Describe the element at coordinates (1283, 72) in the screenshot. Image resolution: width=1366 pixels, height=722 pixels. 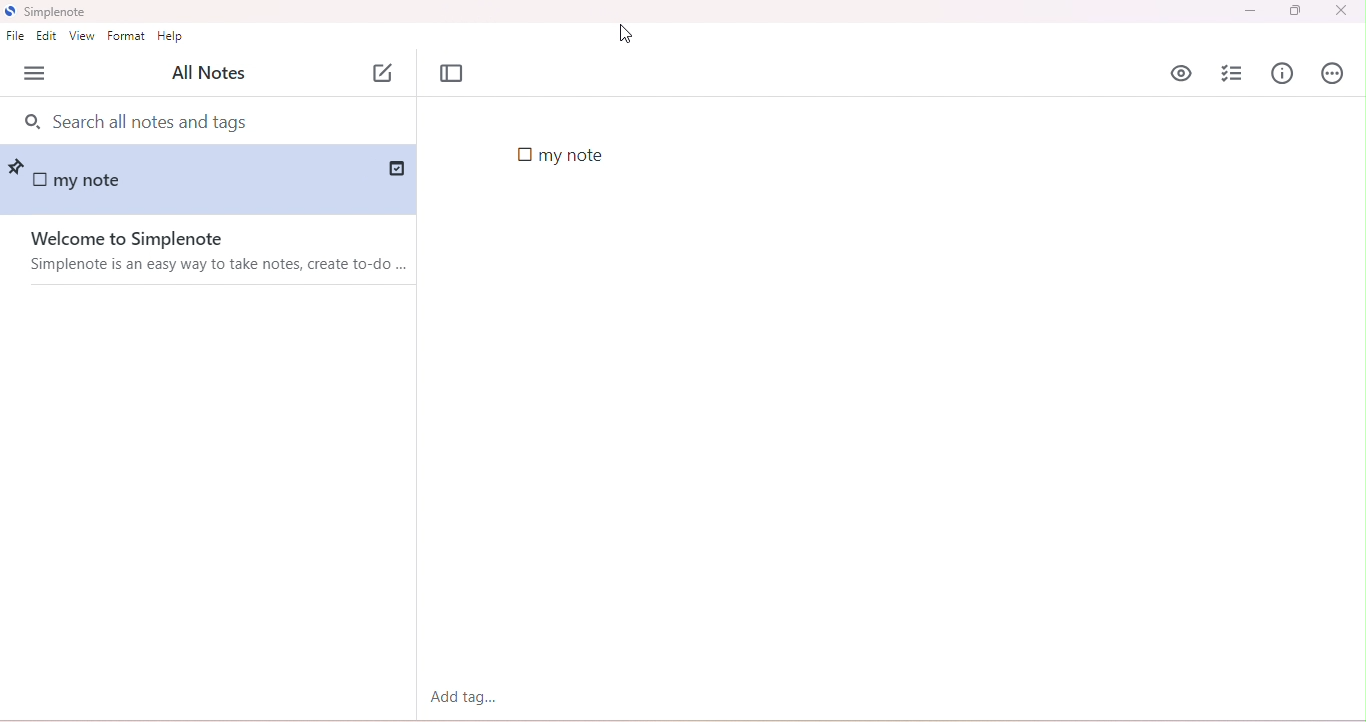
I see `info` at that location.